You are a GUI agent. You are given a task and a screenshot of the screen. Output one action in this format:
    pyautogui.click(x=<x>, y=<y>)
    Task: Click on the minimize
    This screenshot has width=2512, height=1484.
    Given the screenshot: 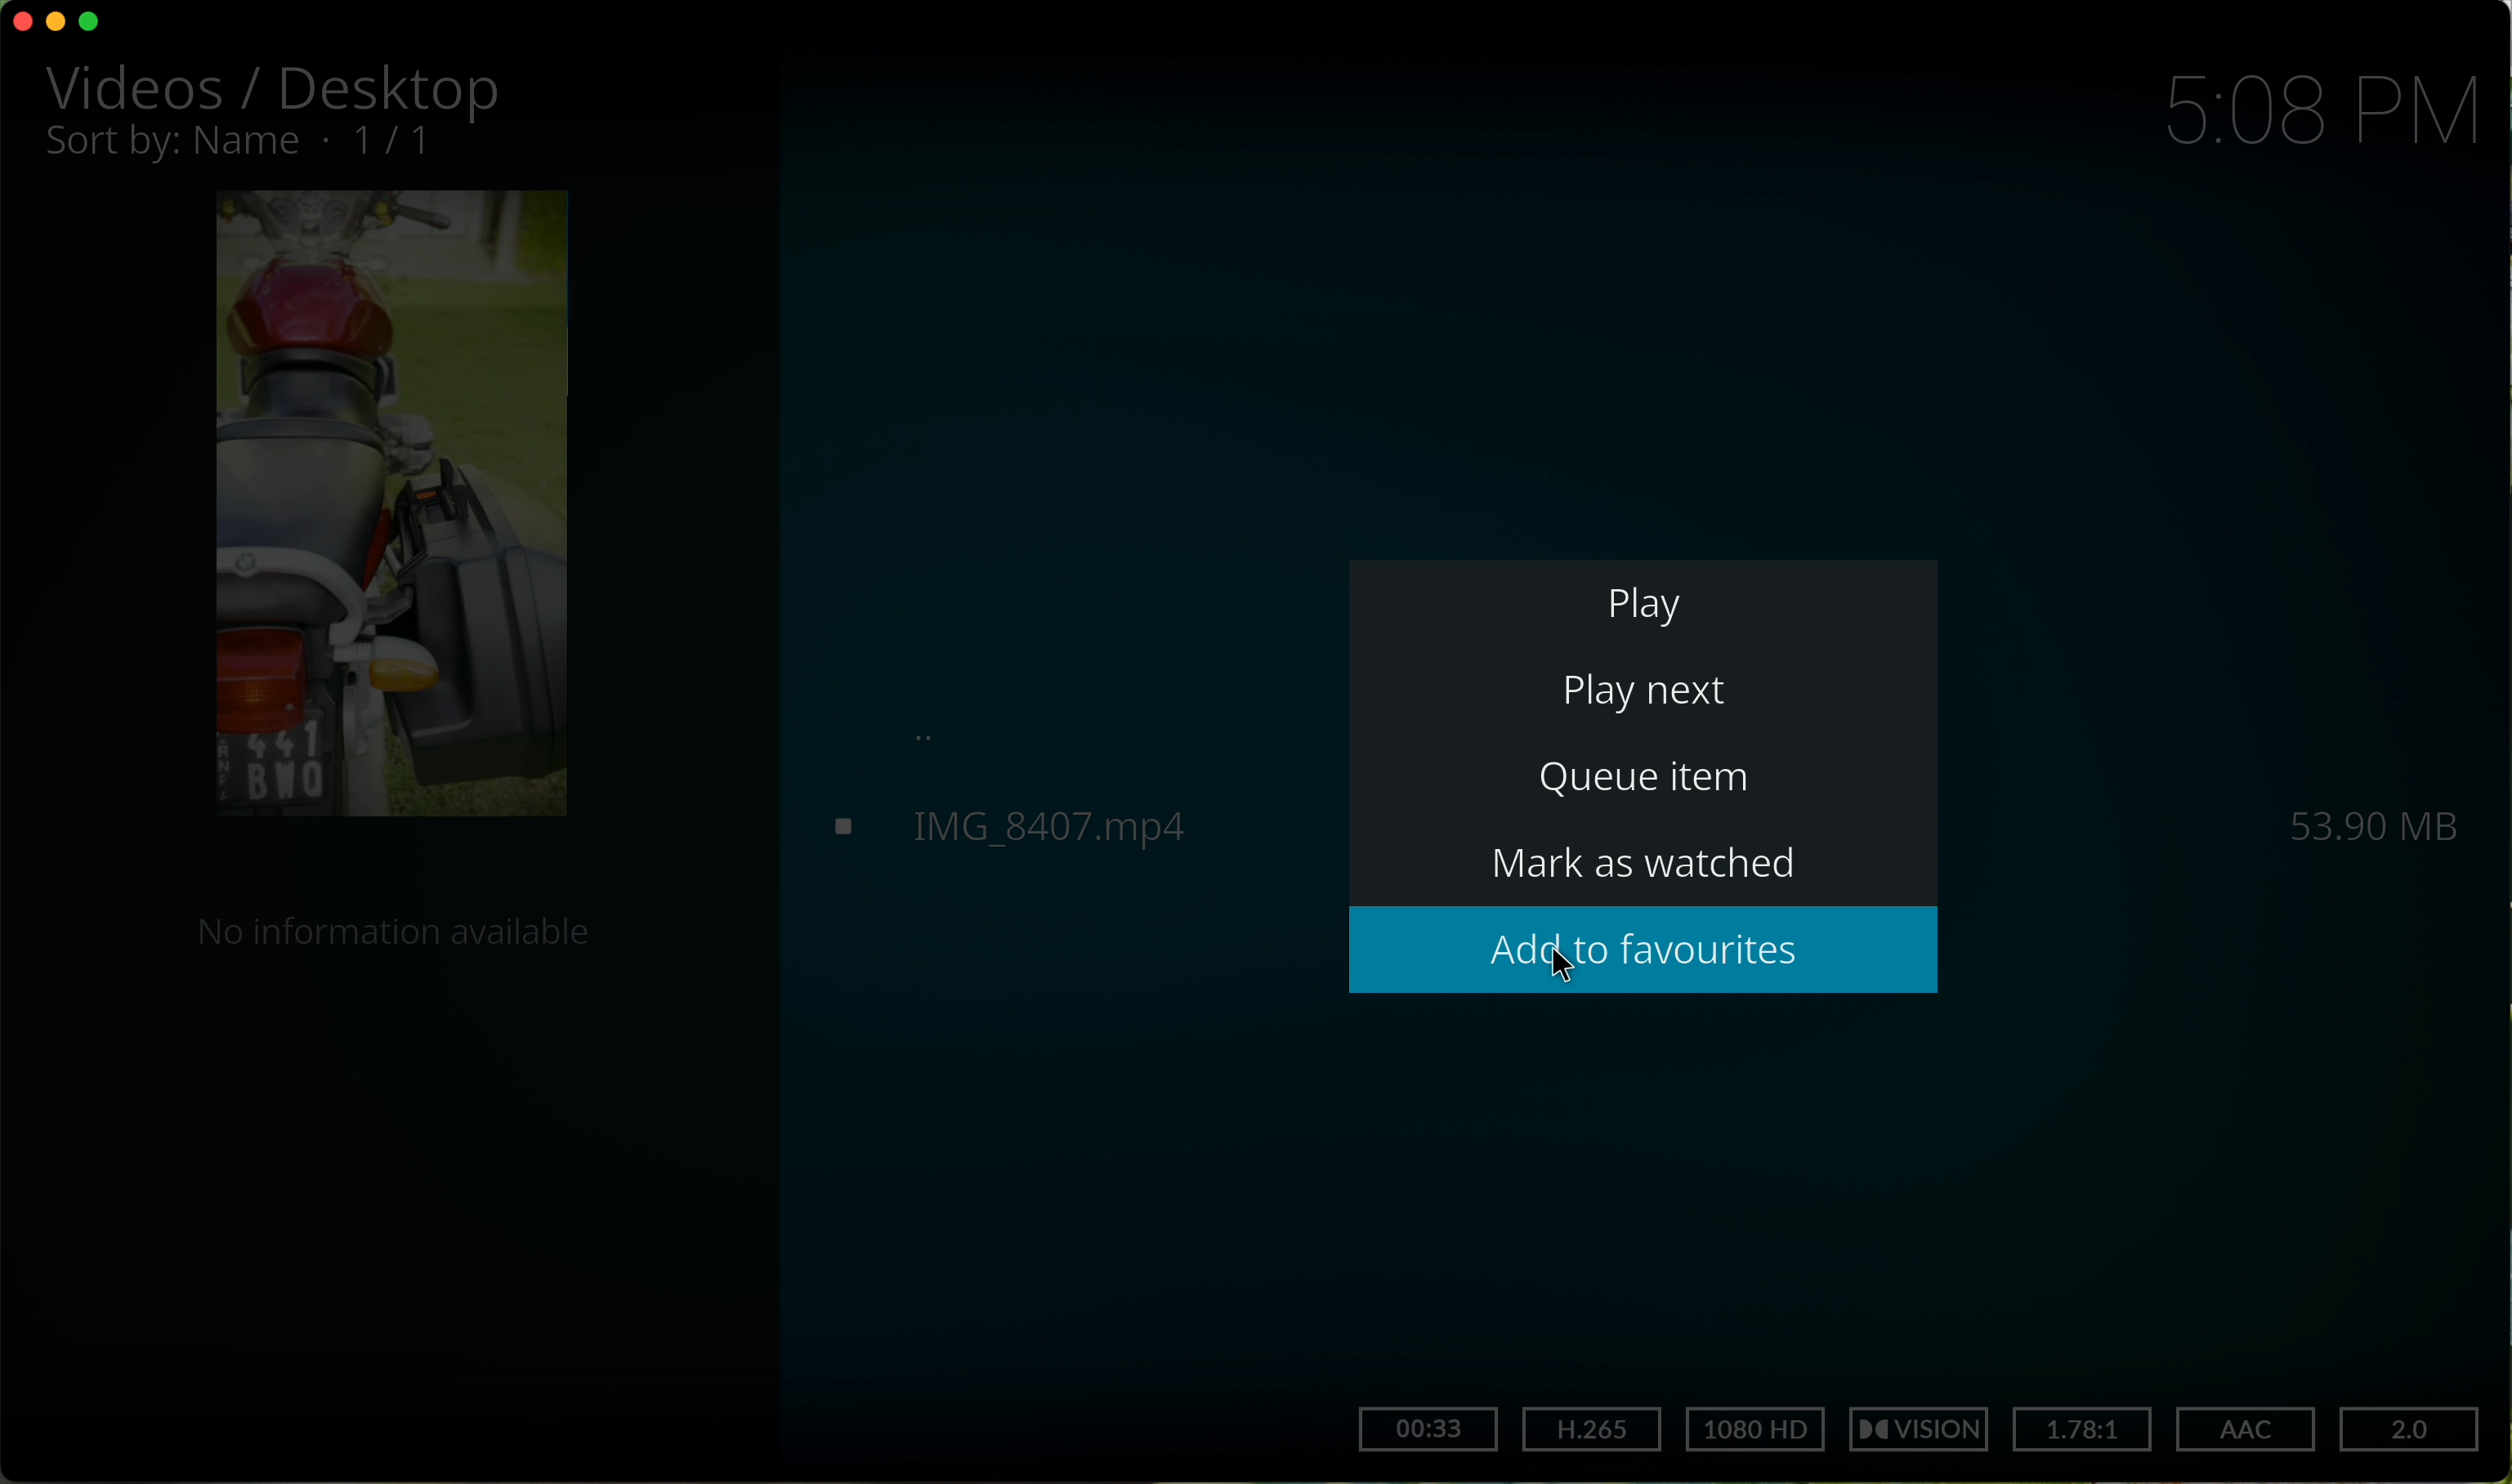 What is the action you would take?
    pyautogui.click(x=61, y=25)
    